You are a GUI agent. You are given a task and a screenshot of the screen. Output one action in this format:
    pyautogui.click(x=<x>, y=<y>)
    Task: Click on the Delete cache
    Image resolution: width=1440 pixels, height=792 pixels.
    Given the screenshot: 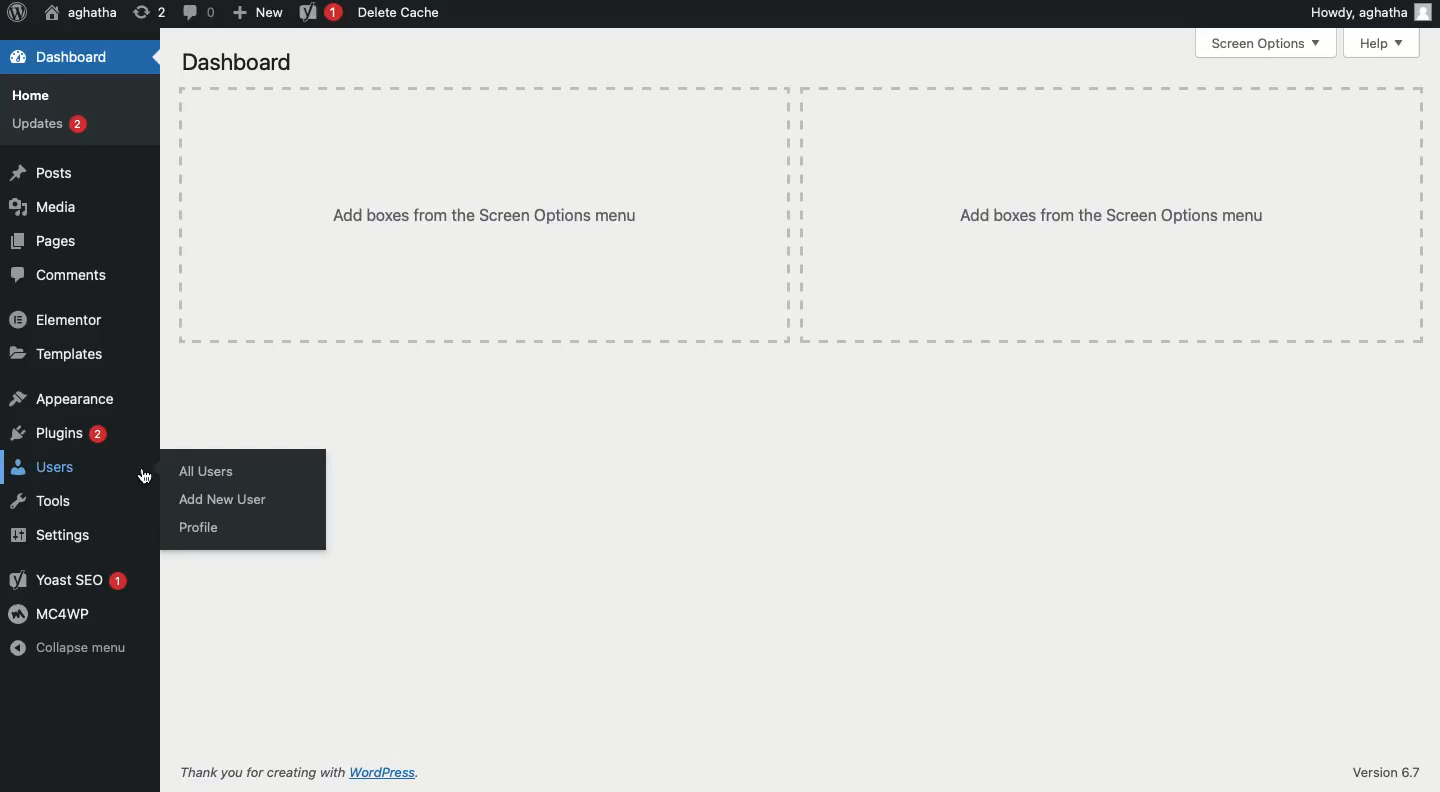 What is the action you would take?
    pyautogui.click(x=398, y=12)
    